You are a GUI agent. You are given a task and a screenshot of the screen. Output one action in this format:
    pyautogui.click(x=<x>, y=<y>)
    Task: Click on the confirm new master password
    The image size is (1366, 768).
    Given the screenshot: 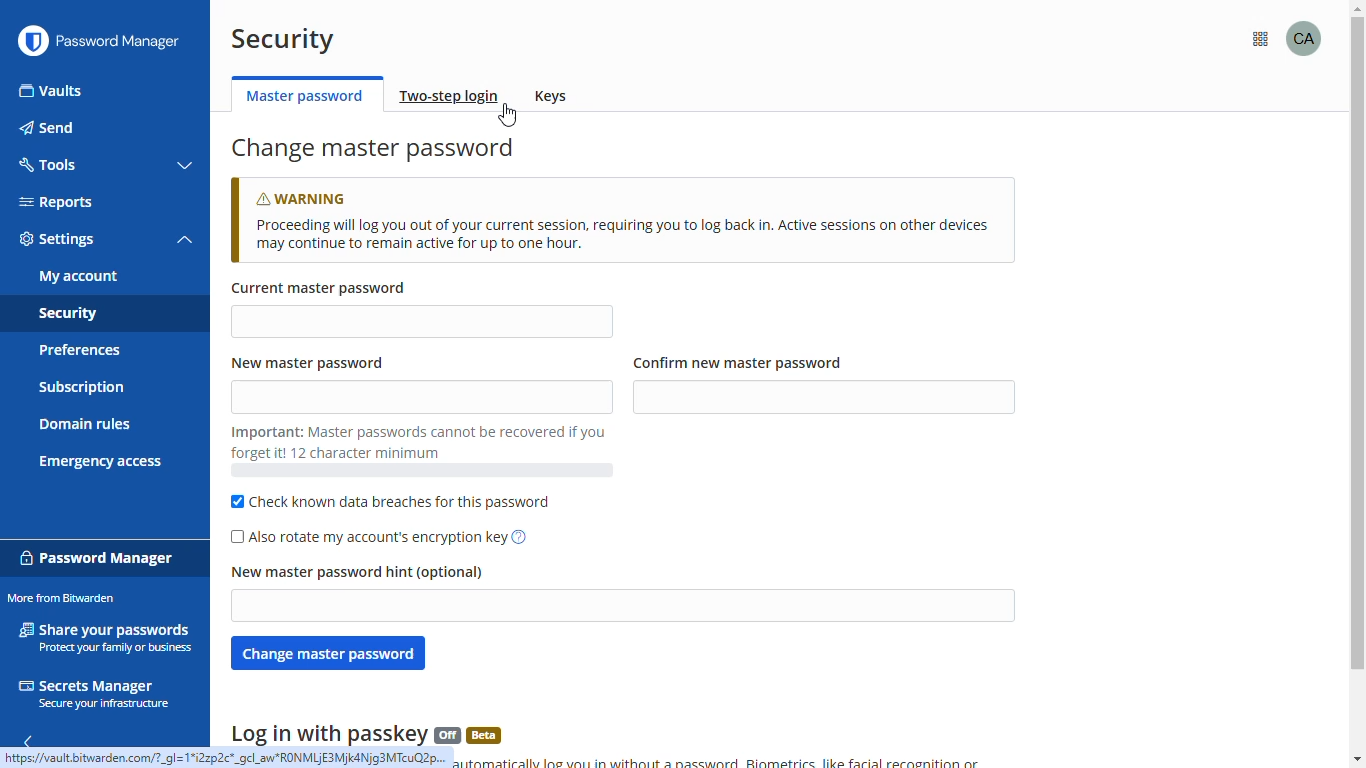 What is the action you would take?
    pyautogui.click(x=826, y=385)
    